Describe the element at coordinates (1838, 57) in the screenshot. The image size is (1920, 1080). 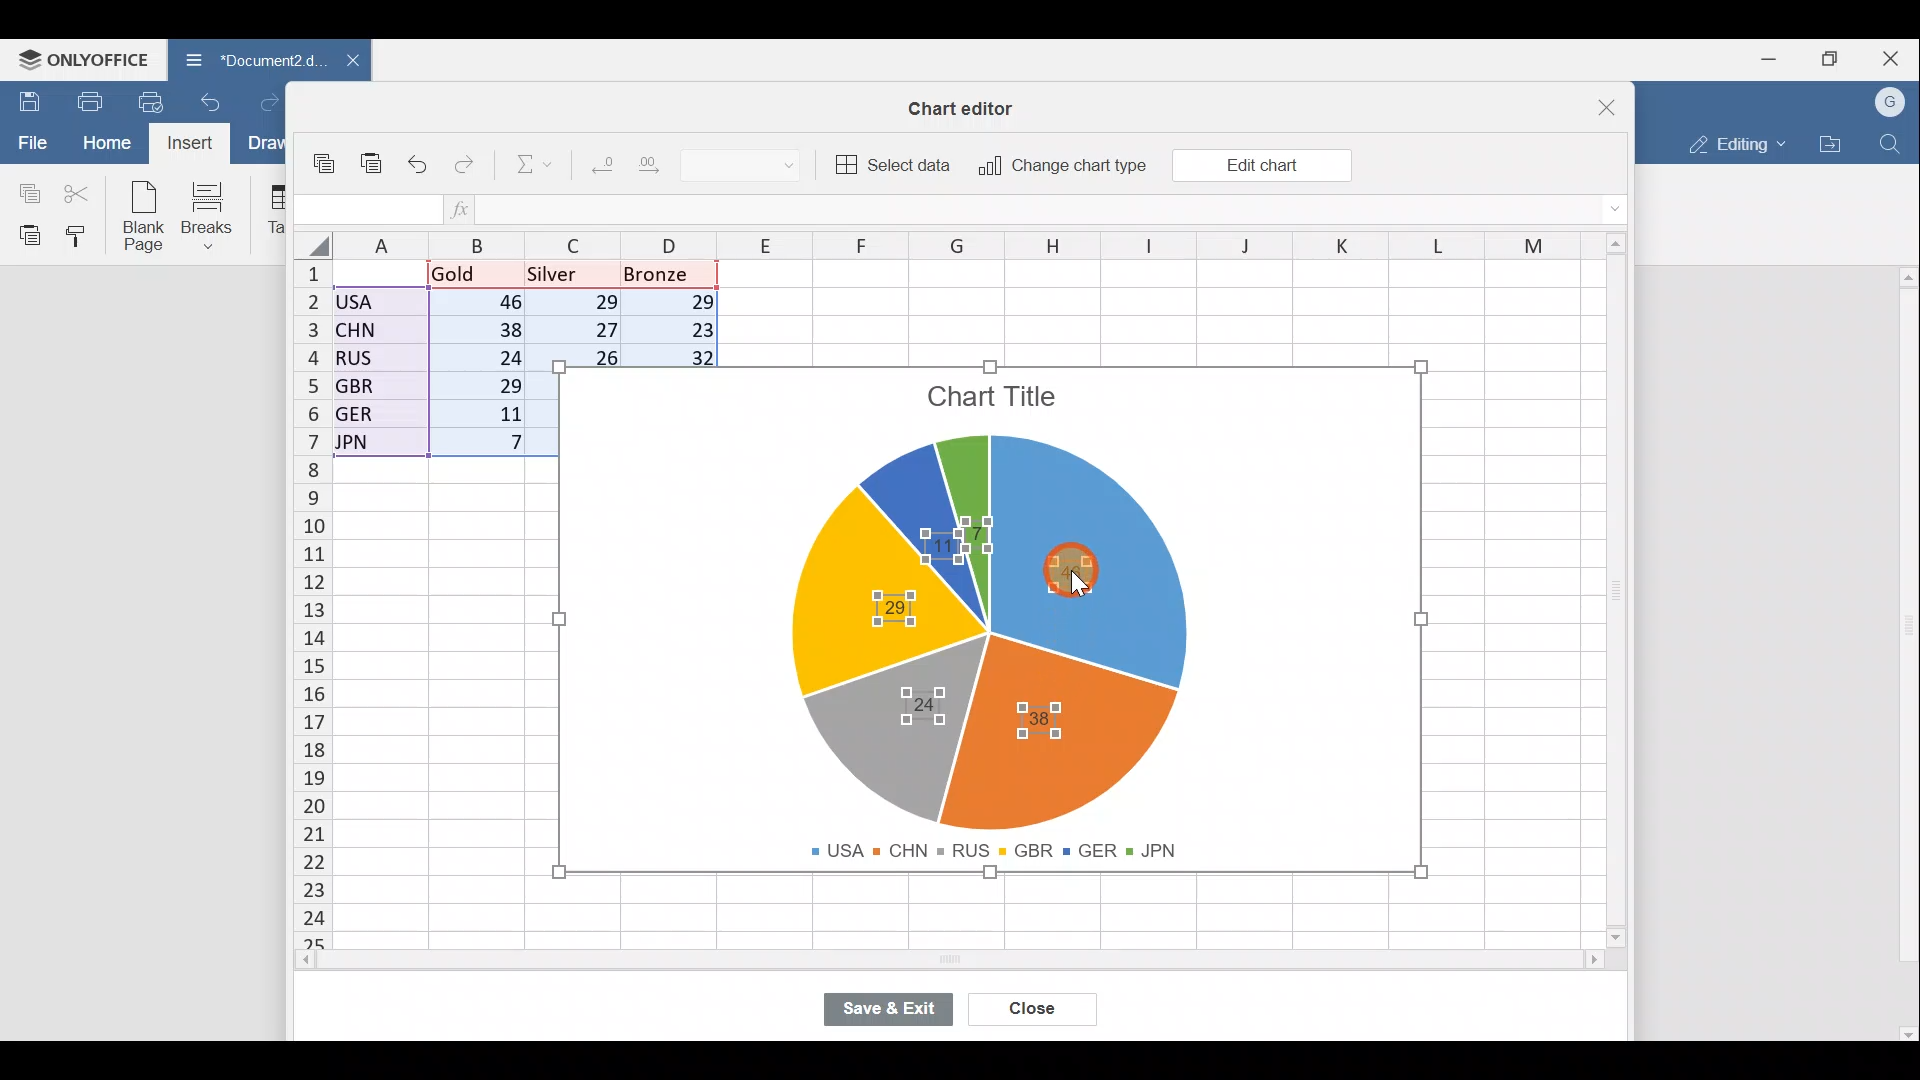
I see `Maximize` at that location.